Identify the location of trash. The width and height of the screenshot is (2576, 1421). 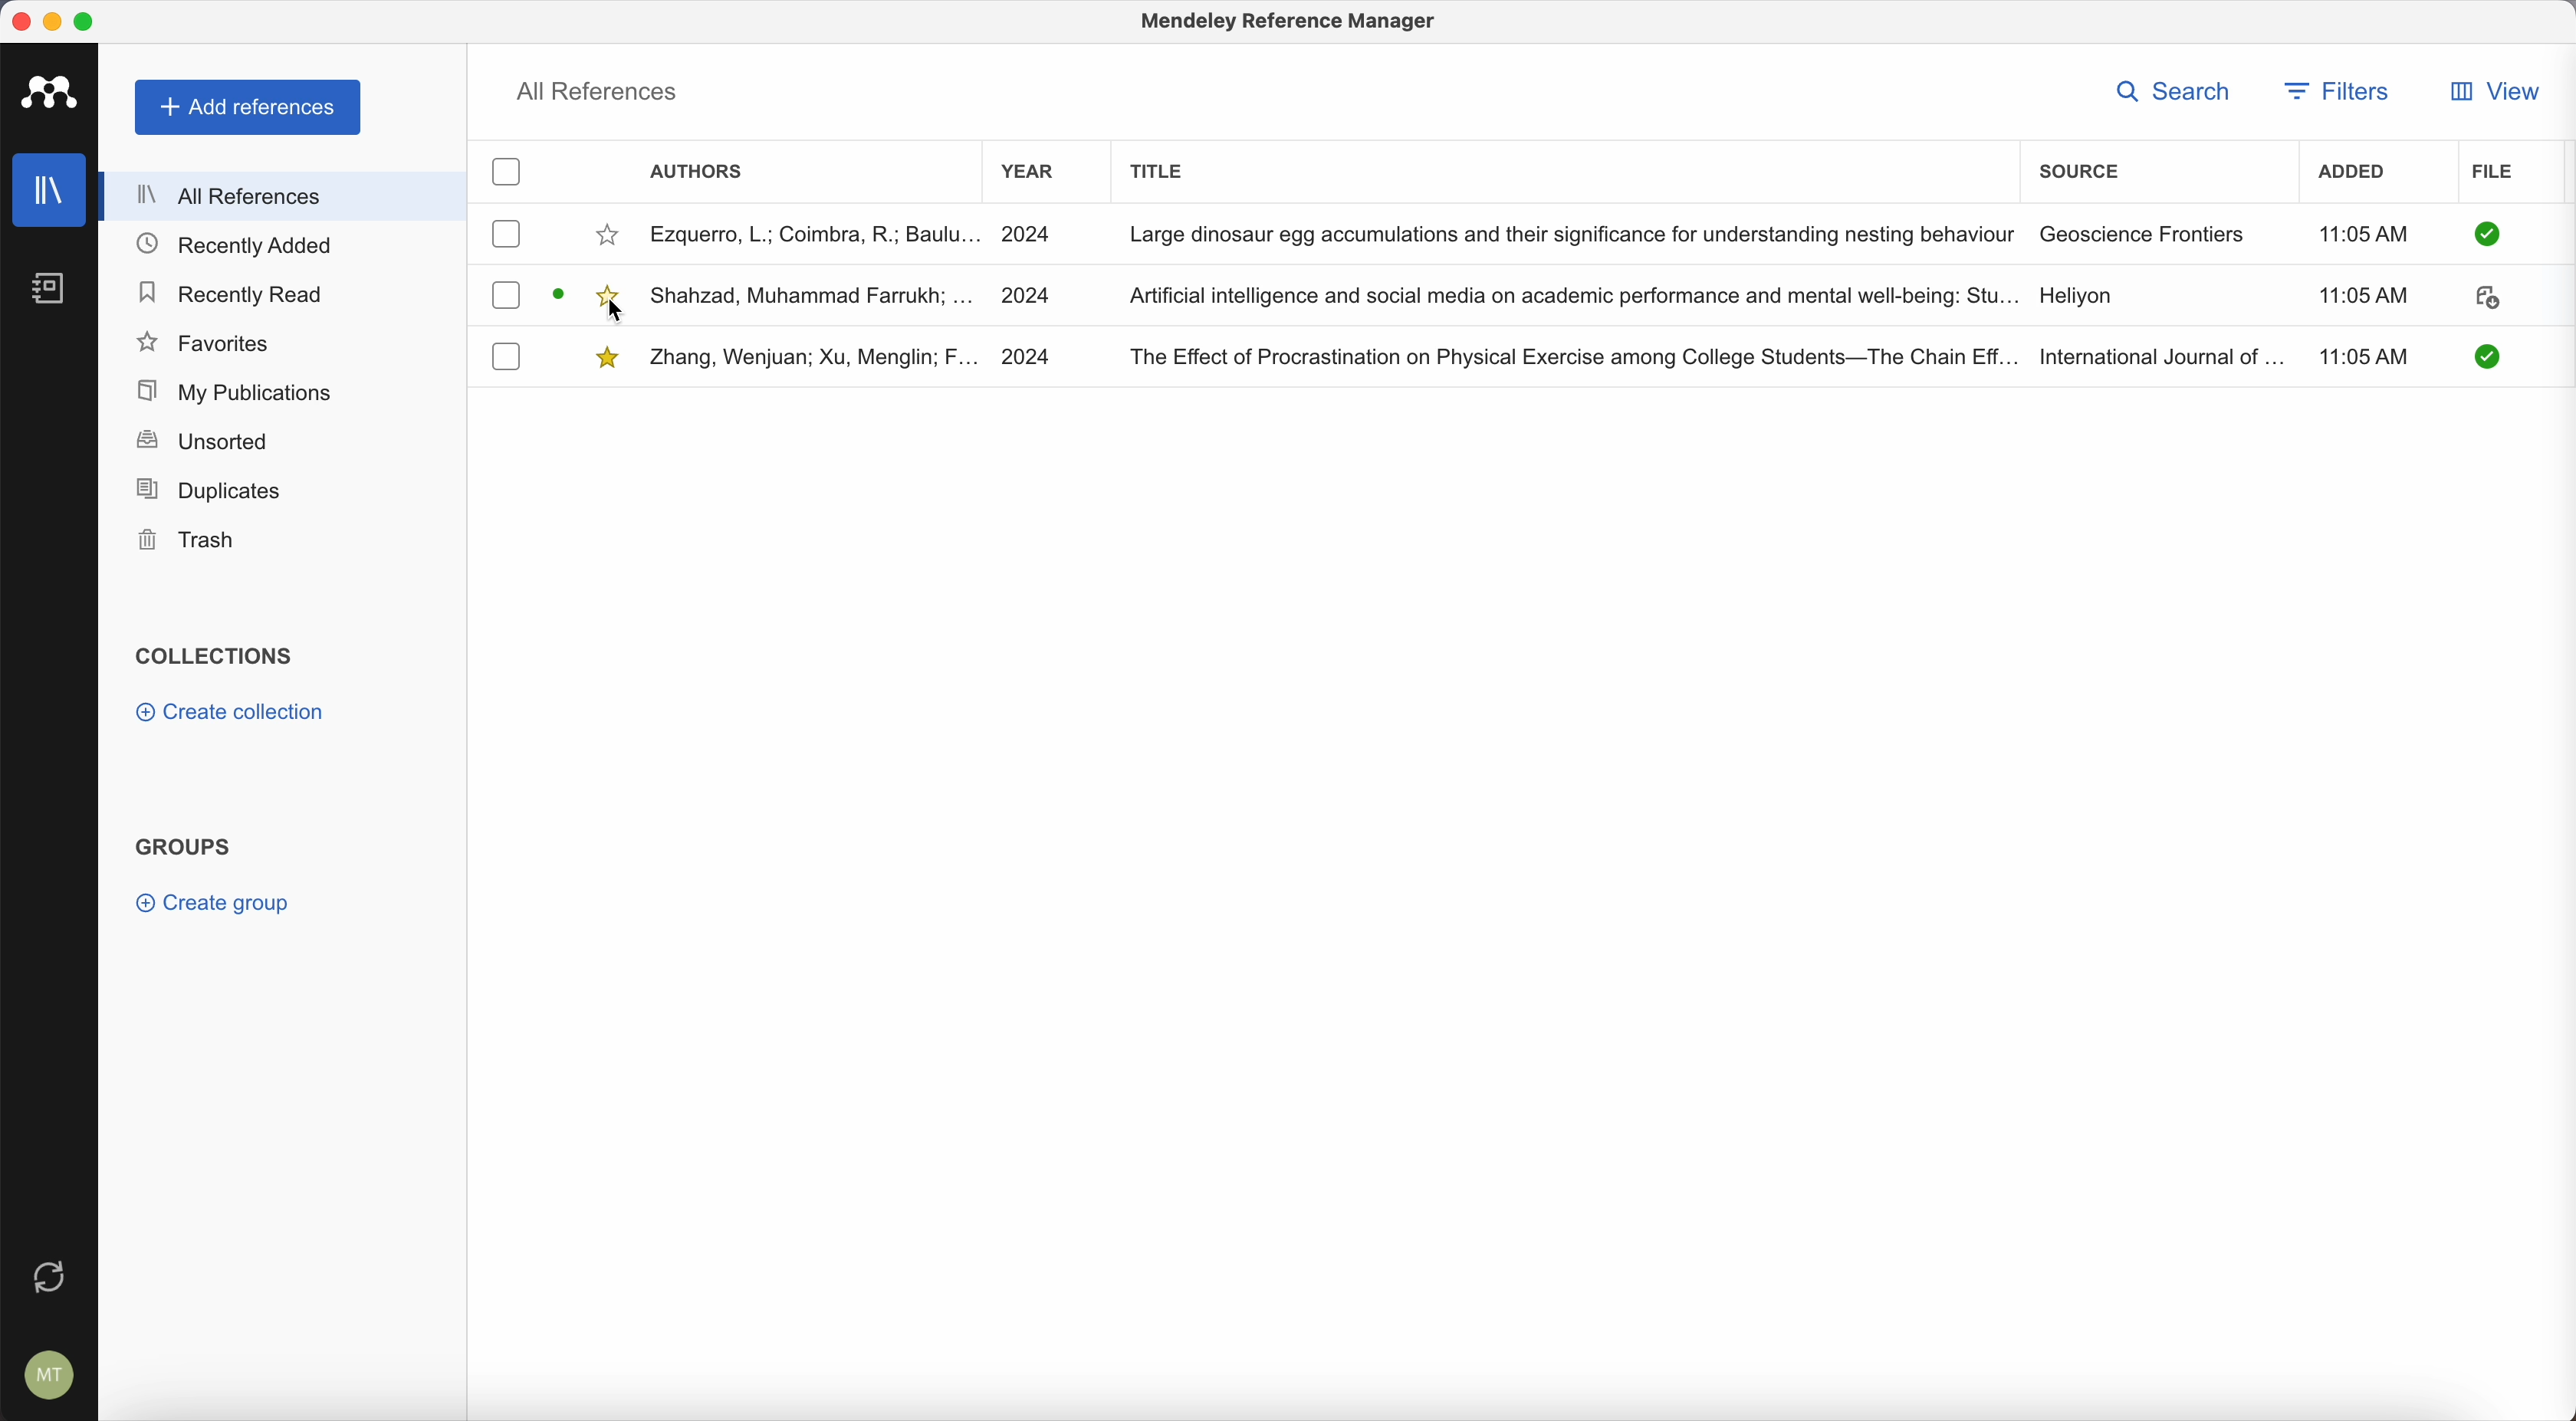
(189, 540).